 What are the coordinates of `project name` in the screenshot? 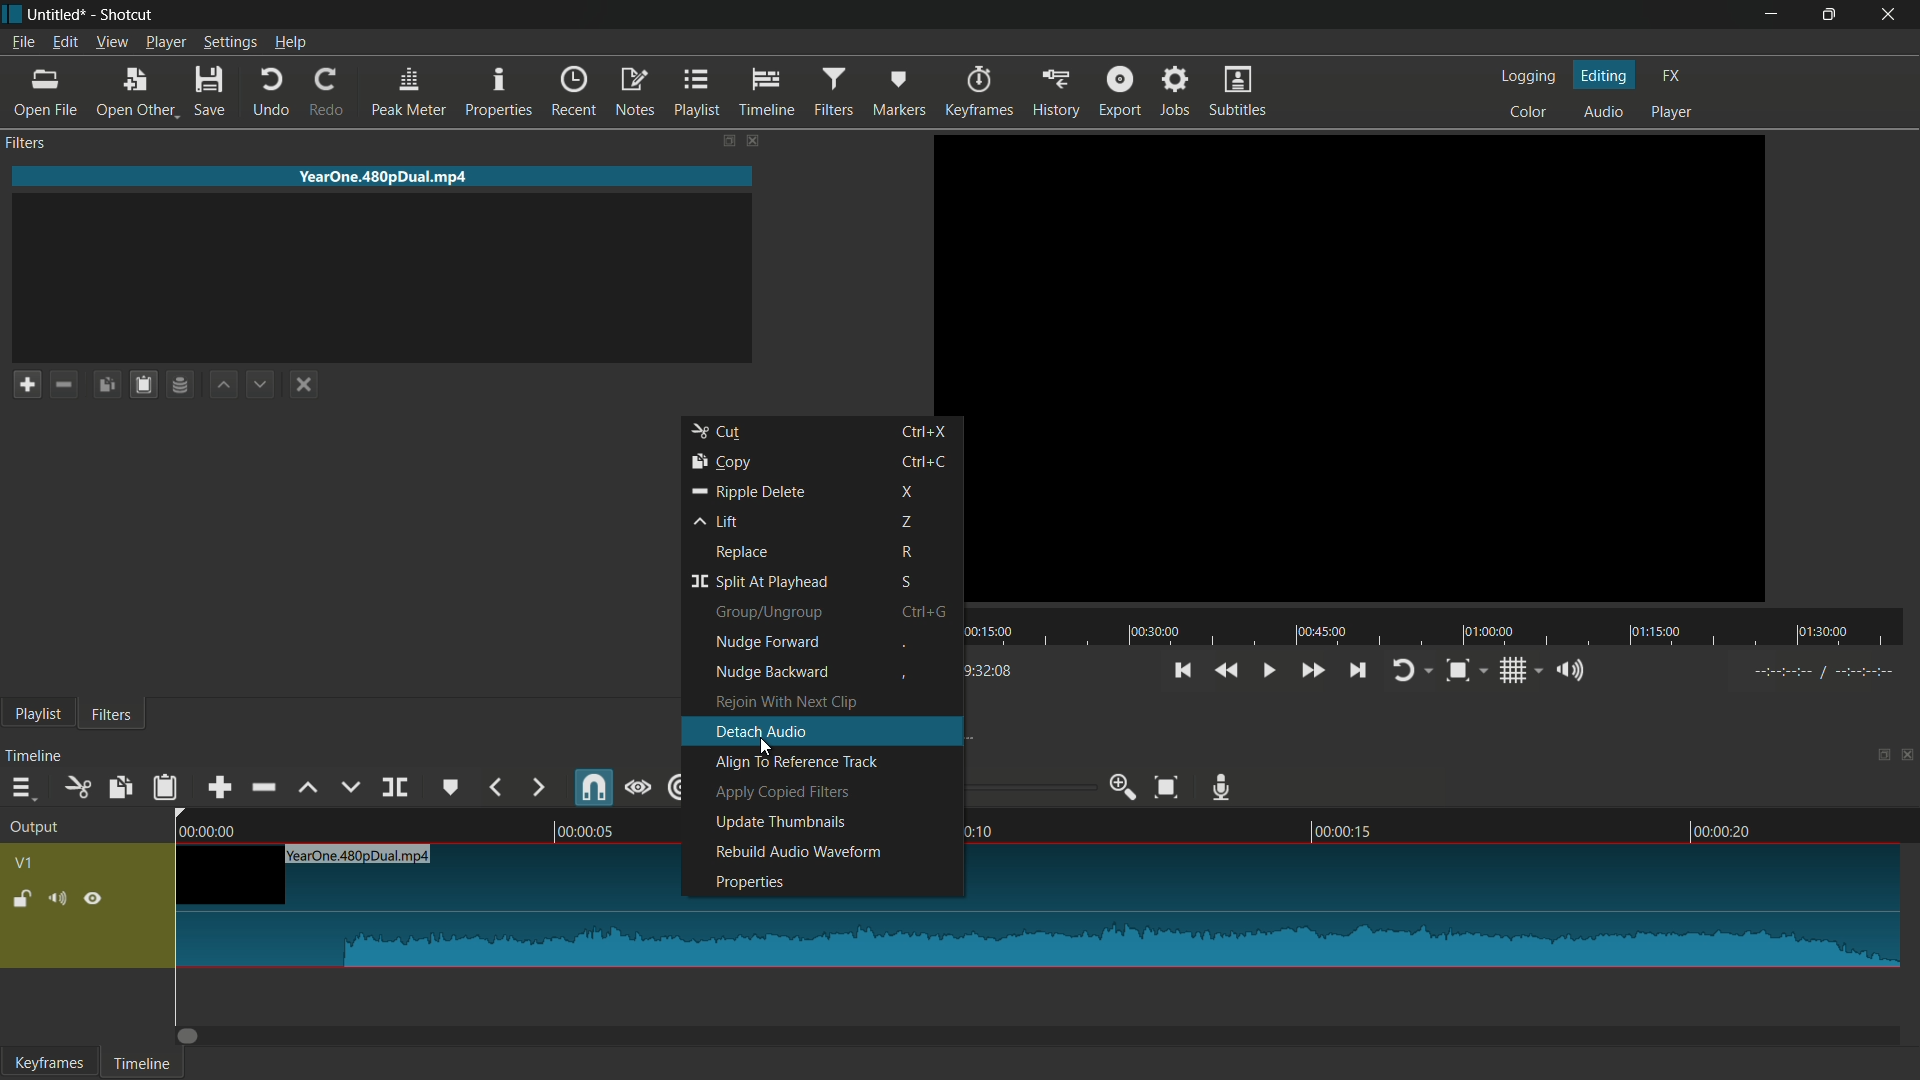 It's located at (58, 15).